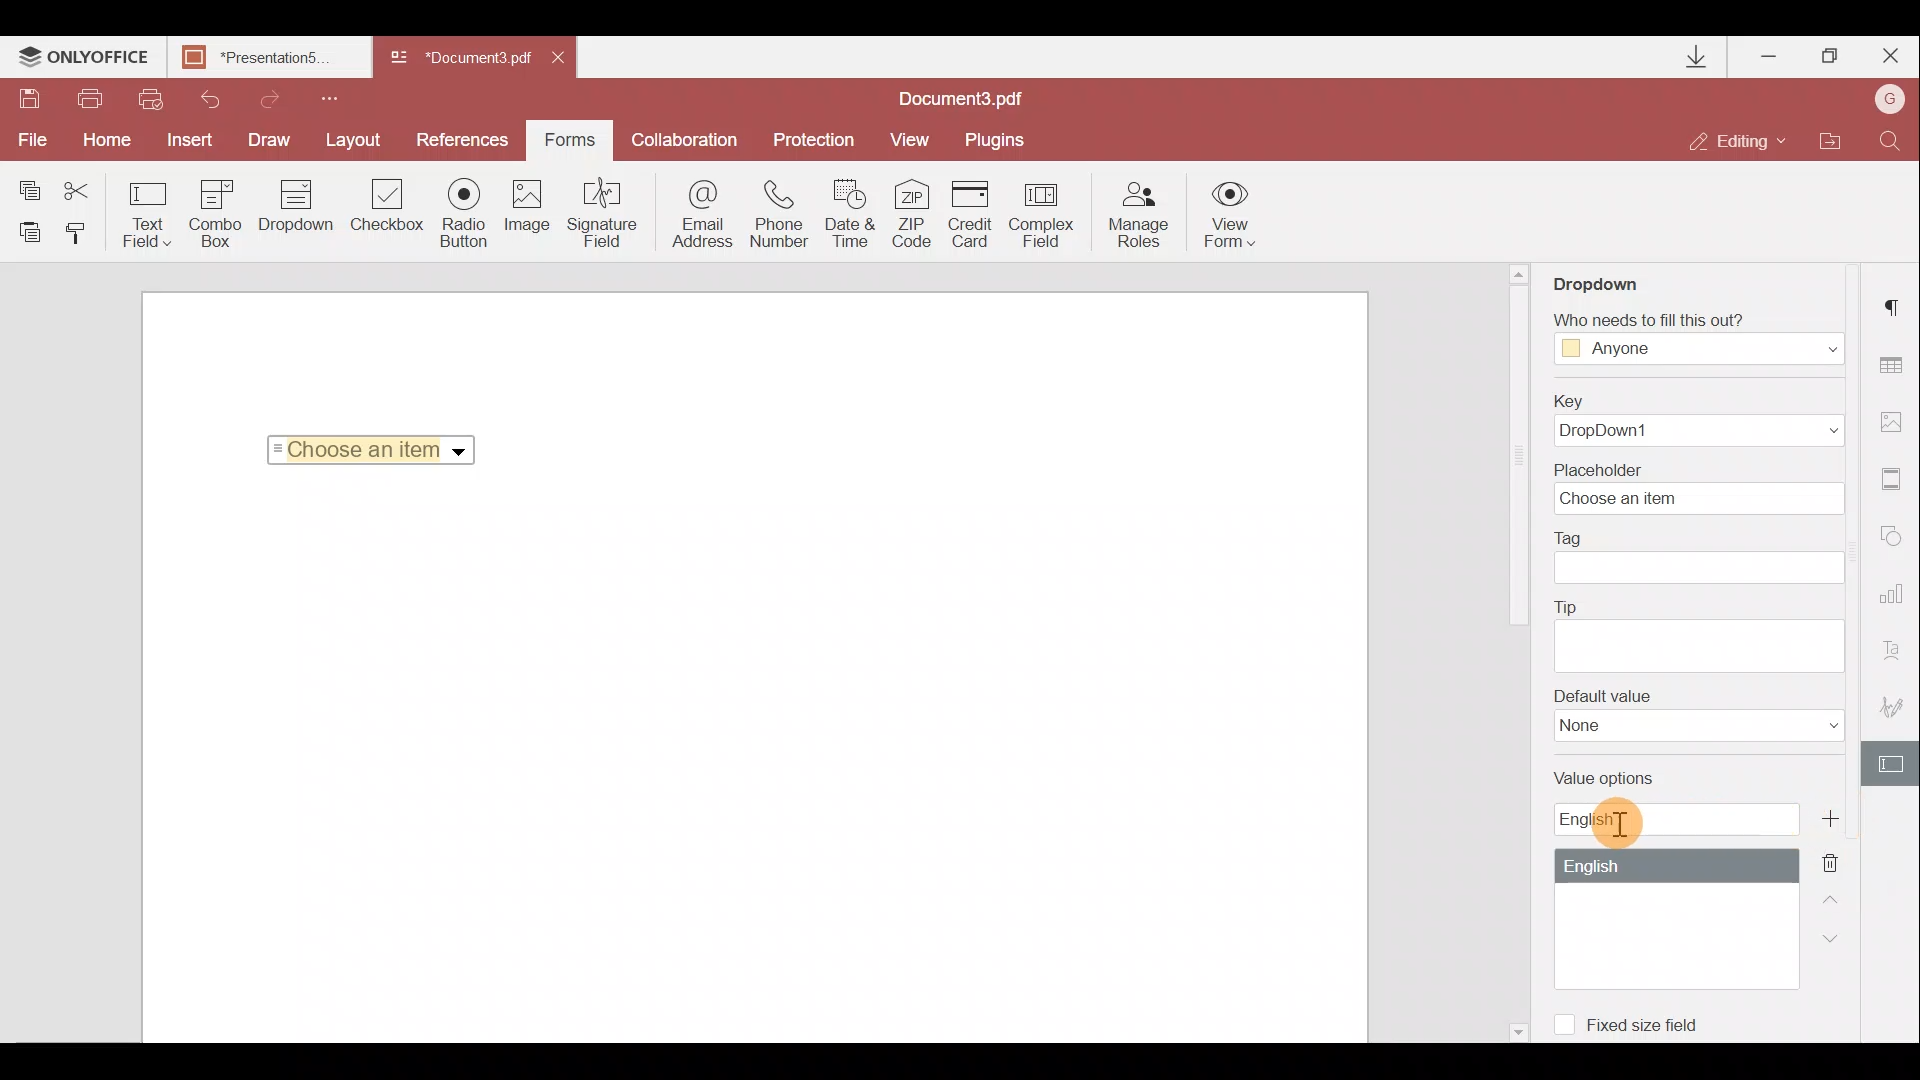 The width and height of the screenshot is (1920, 1080). I want to click on Customize quick access toolbar, so click(322, 96).